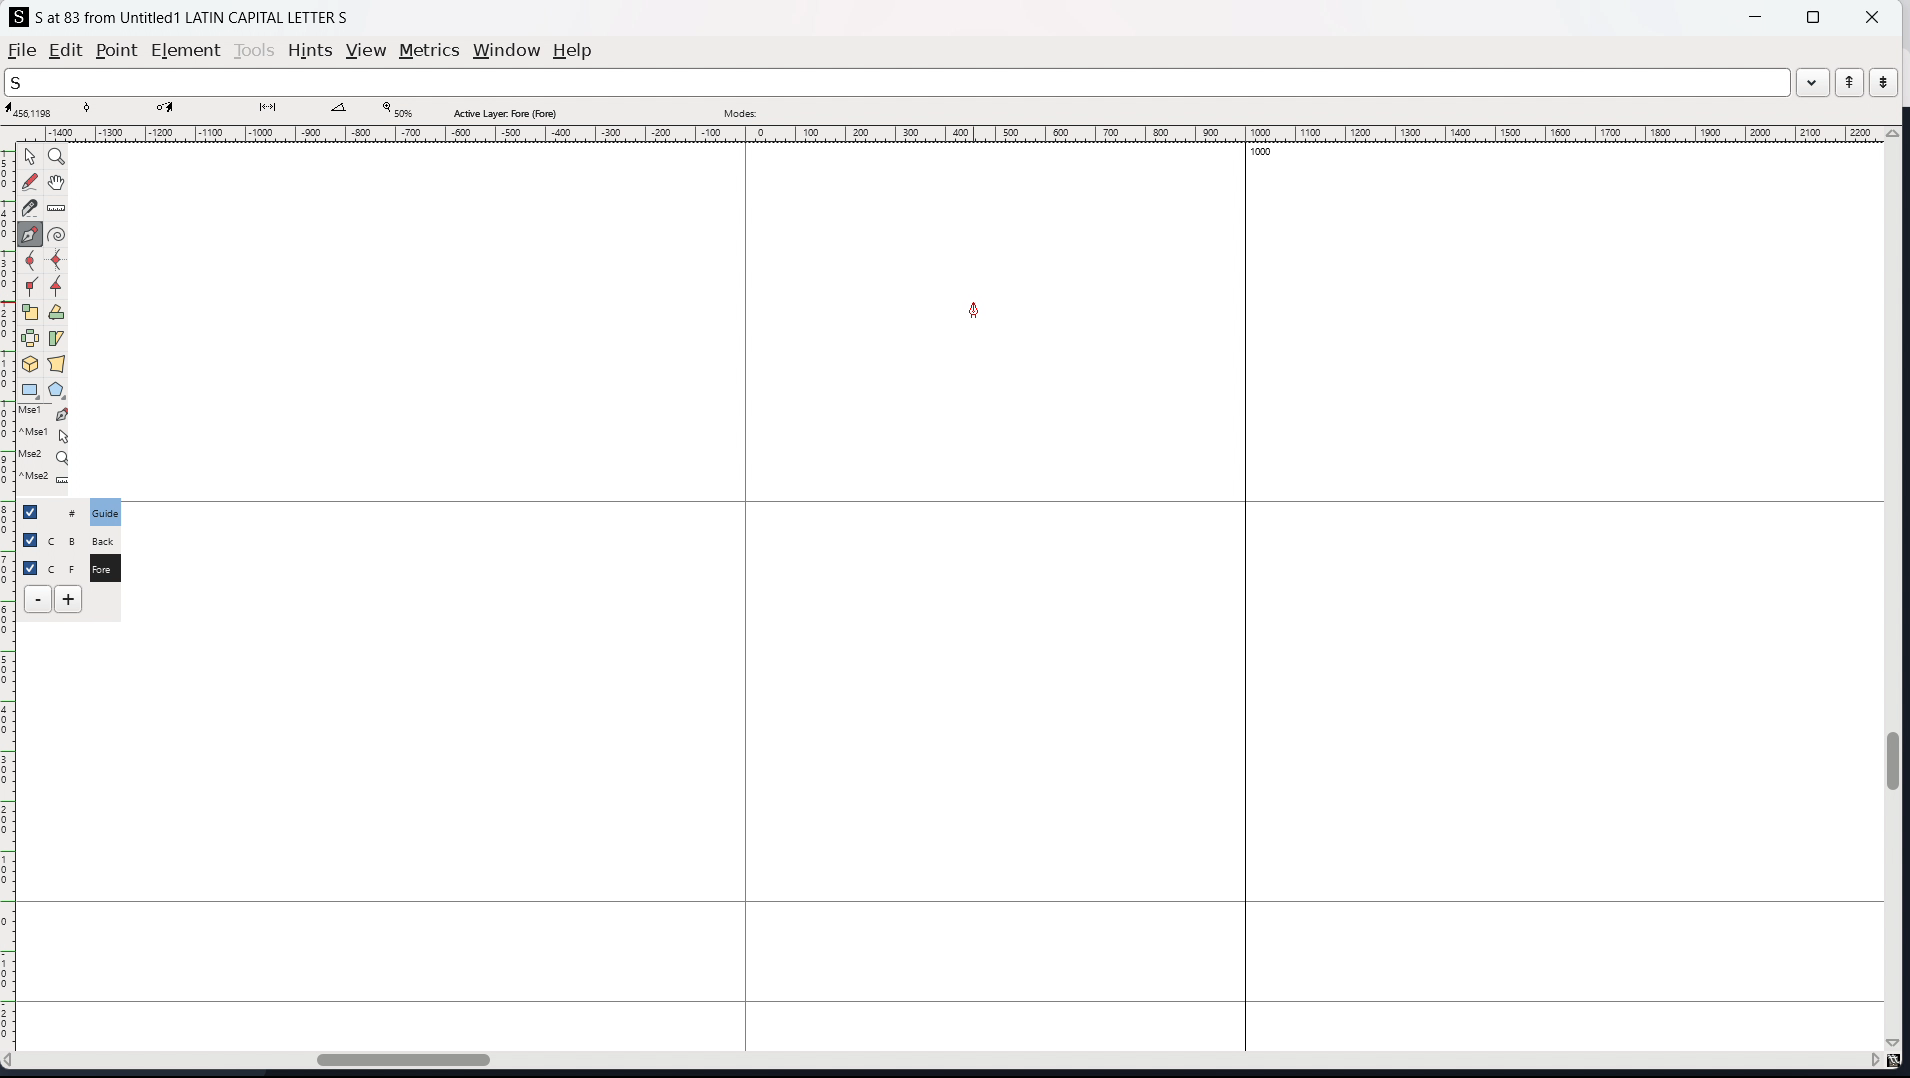 Image resolution: width=1910 pixels, height=1078 pixels. Describe the element at coordinates (30, 365) in the screenshot. I see `rotate the selection in 3D and project back to plane ` at that location.